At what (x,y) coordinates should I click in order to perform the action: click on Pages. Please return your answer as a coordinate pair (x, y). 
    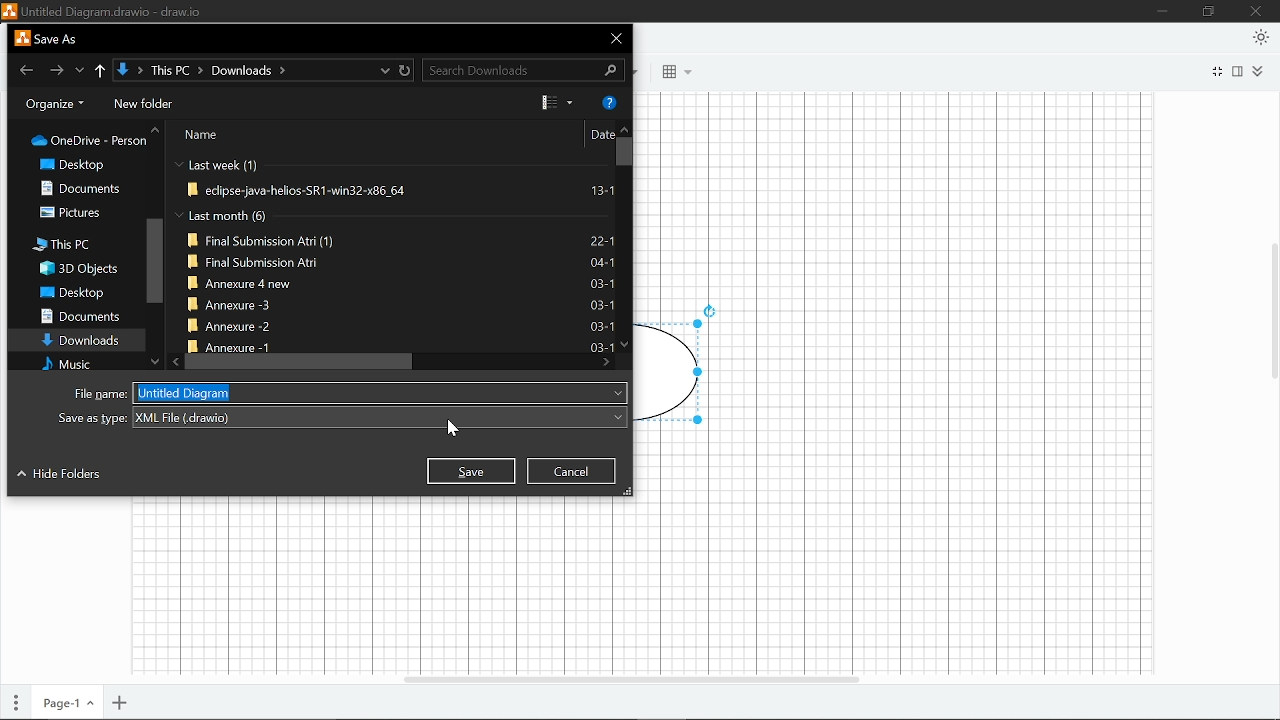
    Looking at the image, I should click on (16, 699).